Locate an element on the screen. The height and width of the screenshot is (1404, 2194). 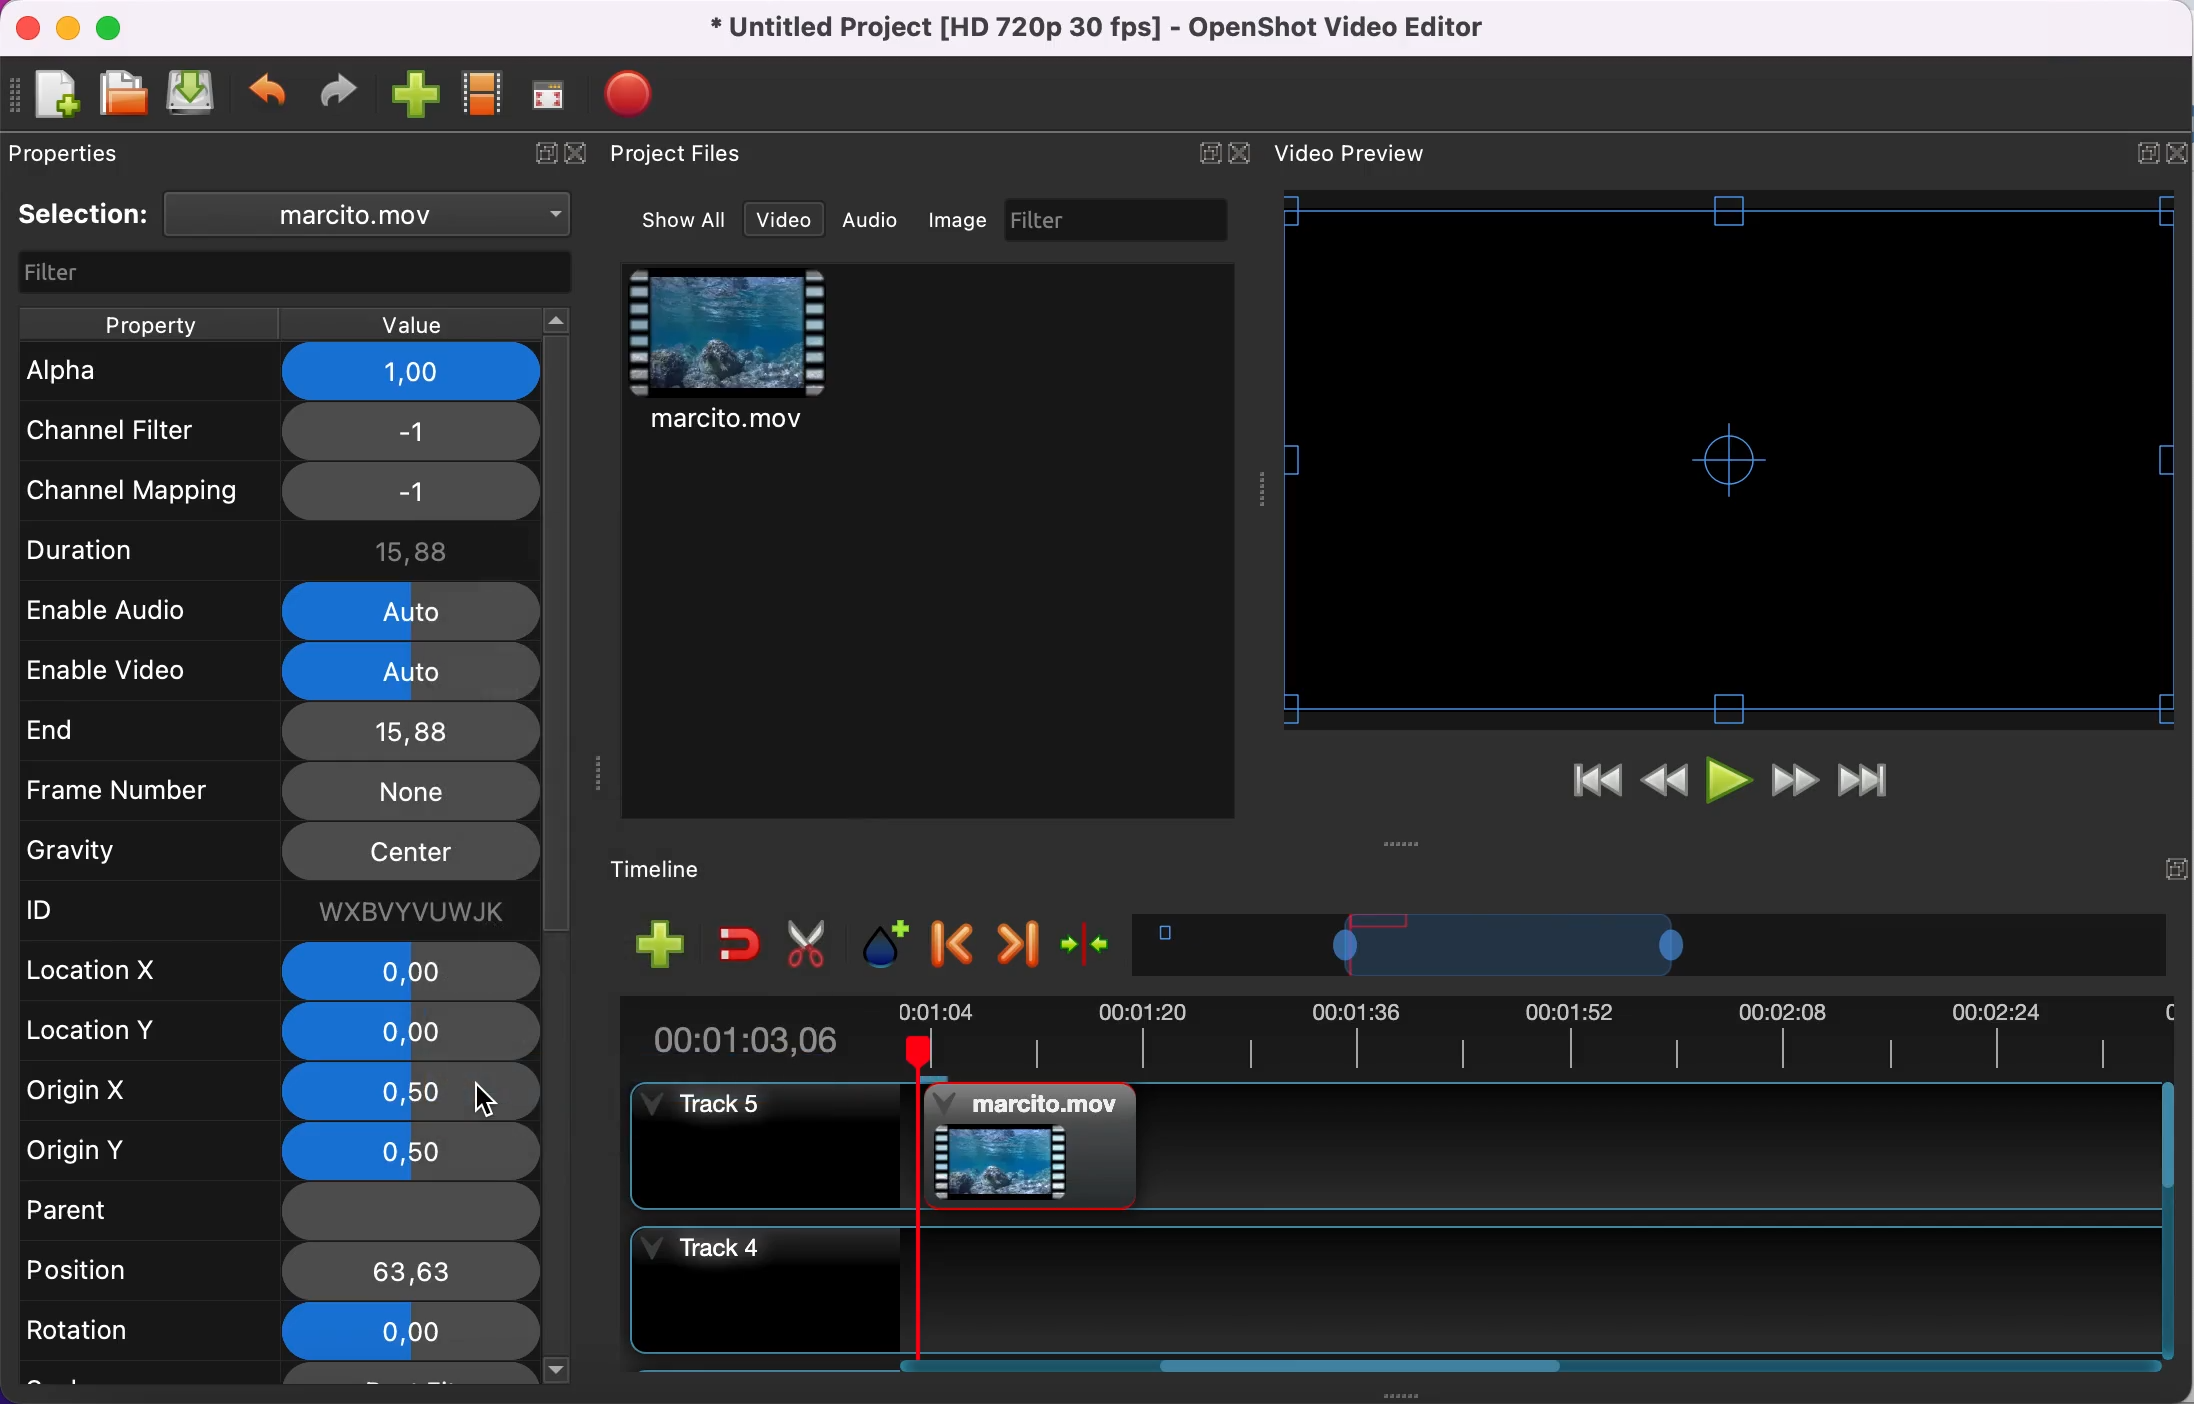
Position 63,63 is located at coordinates (275, 1272).